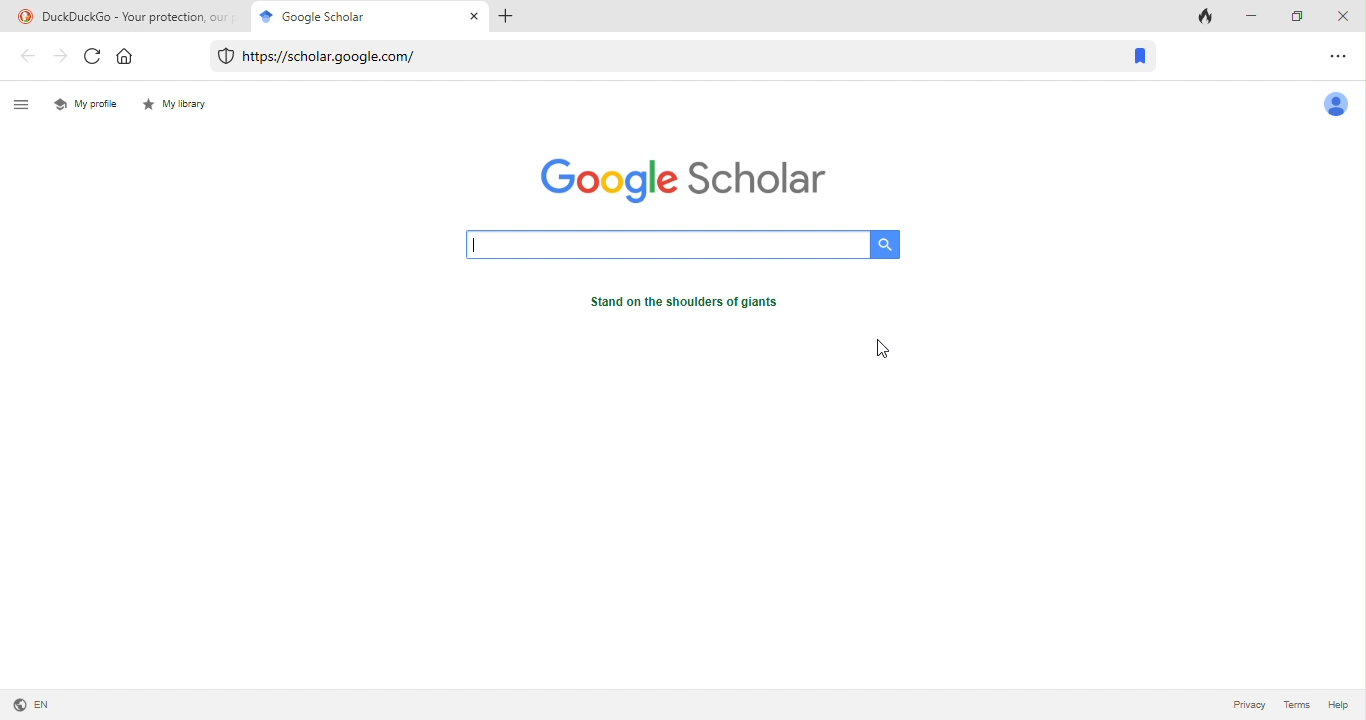 The image size is (1366, 720). What do you see at coordinates (1339, 107) in the screenshot?
I see `account` at bounding box center [1339, 107].